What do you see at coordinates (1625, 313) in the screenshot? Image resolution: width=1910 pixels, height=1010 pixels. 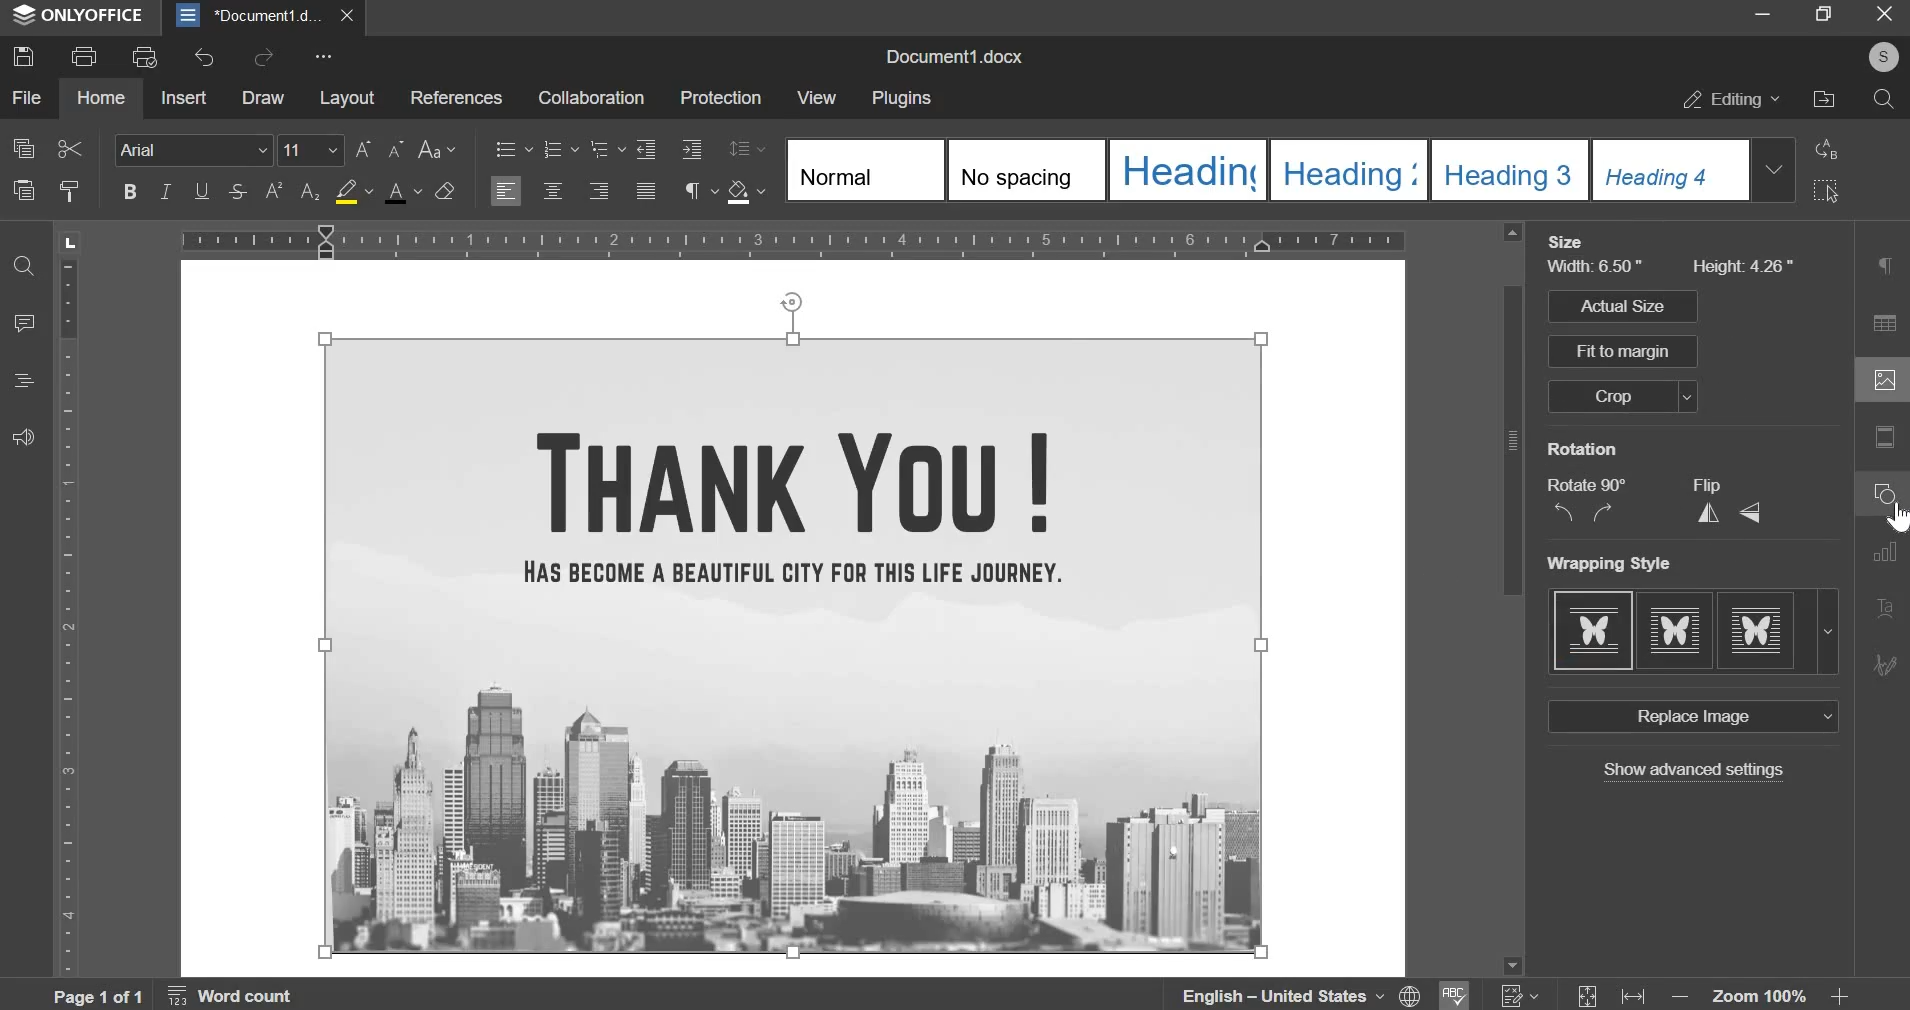 I see `Paragraph spacing` at bounding box center [1625, 313].